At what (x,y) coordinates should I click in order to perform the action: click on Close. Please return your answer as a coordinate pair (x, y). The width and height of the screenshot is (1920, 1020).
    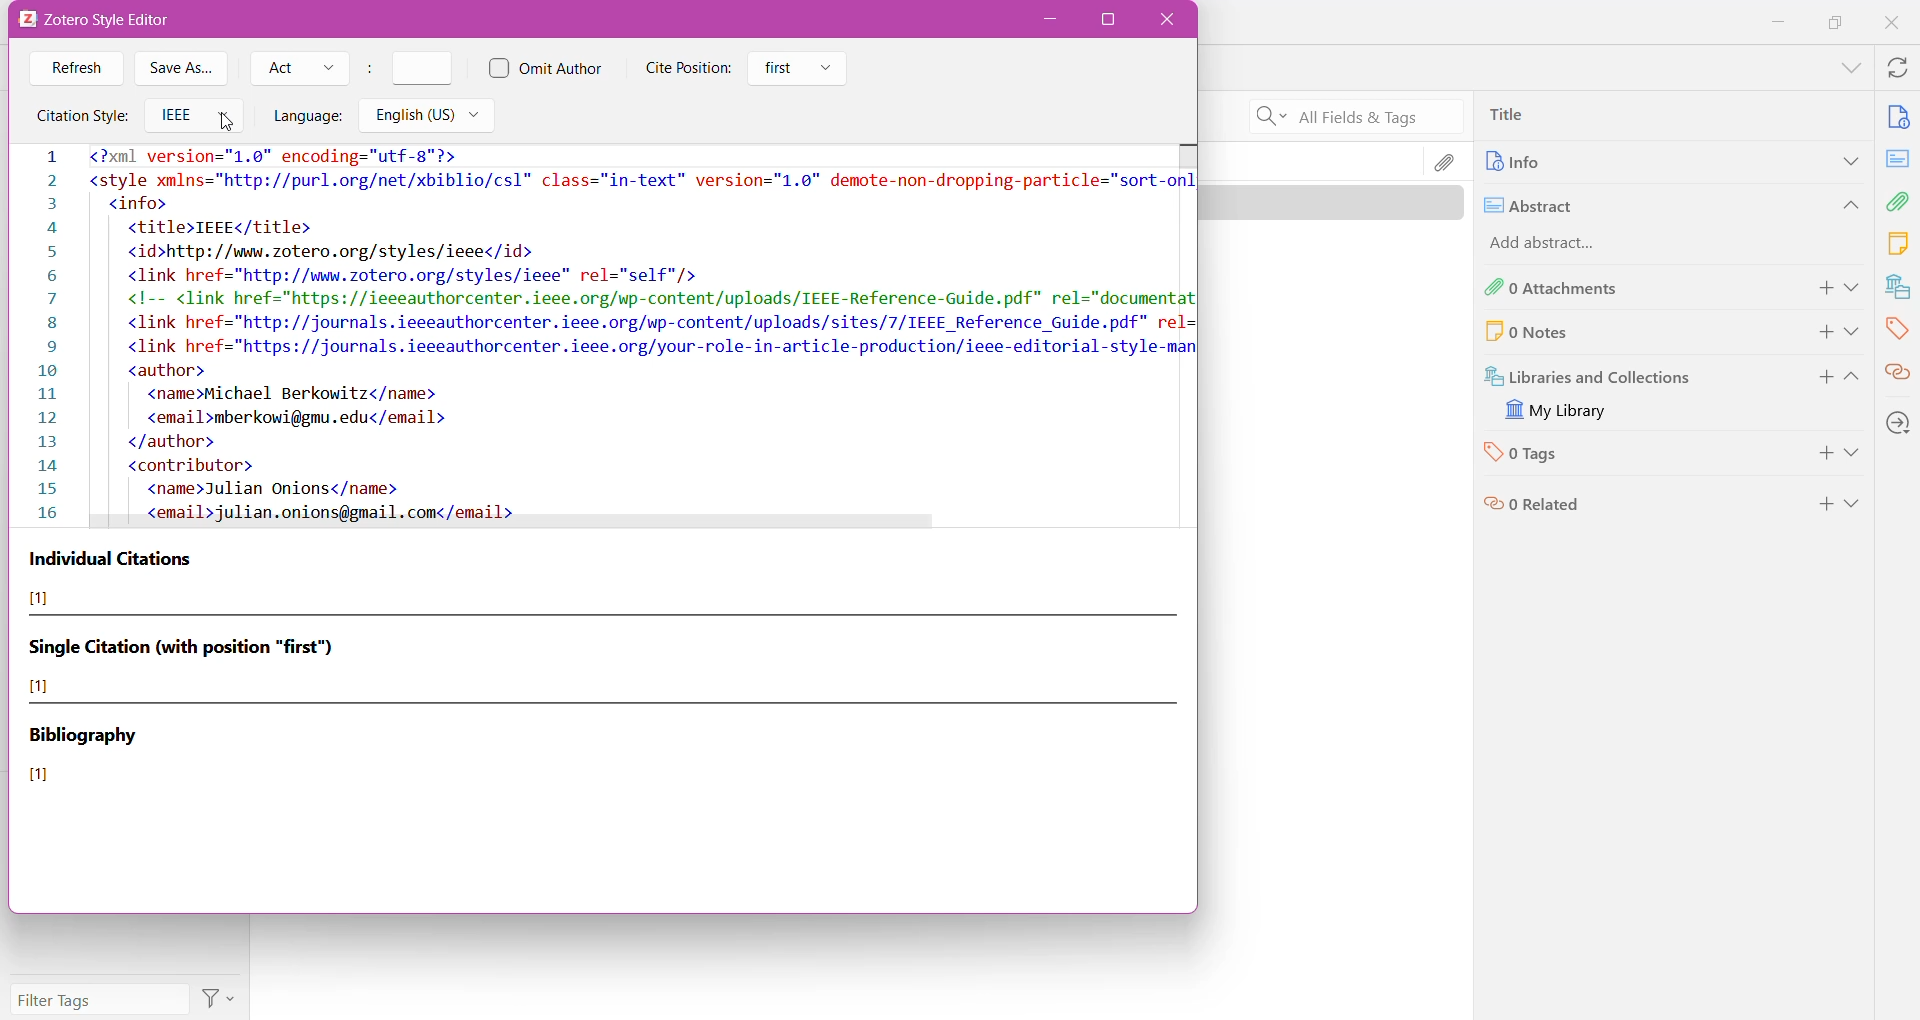
    Looking at the image, I should click on (1166, 20).